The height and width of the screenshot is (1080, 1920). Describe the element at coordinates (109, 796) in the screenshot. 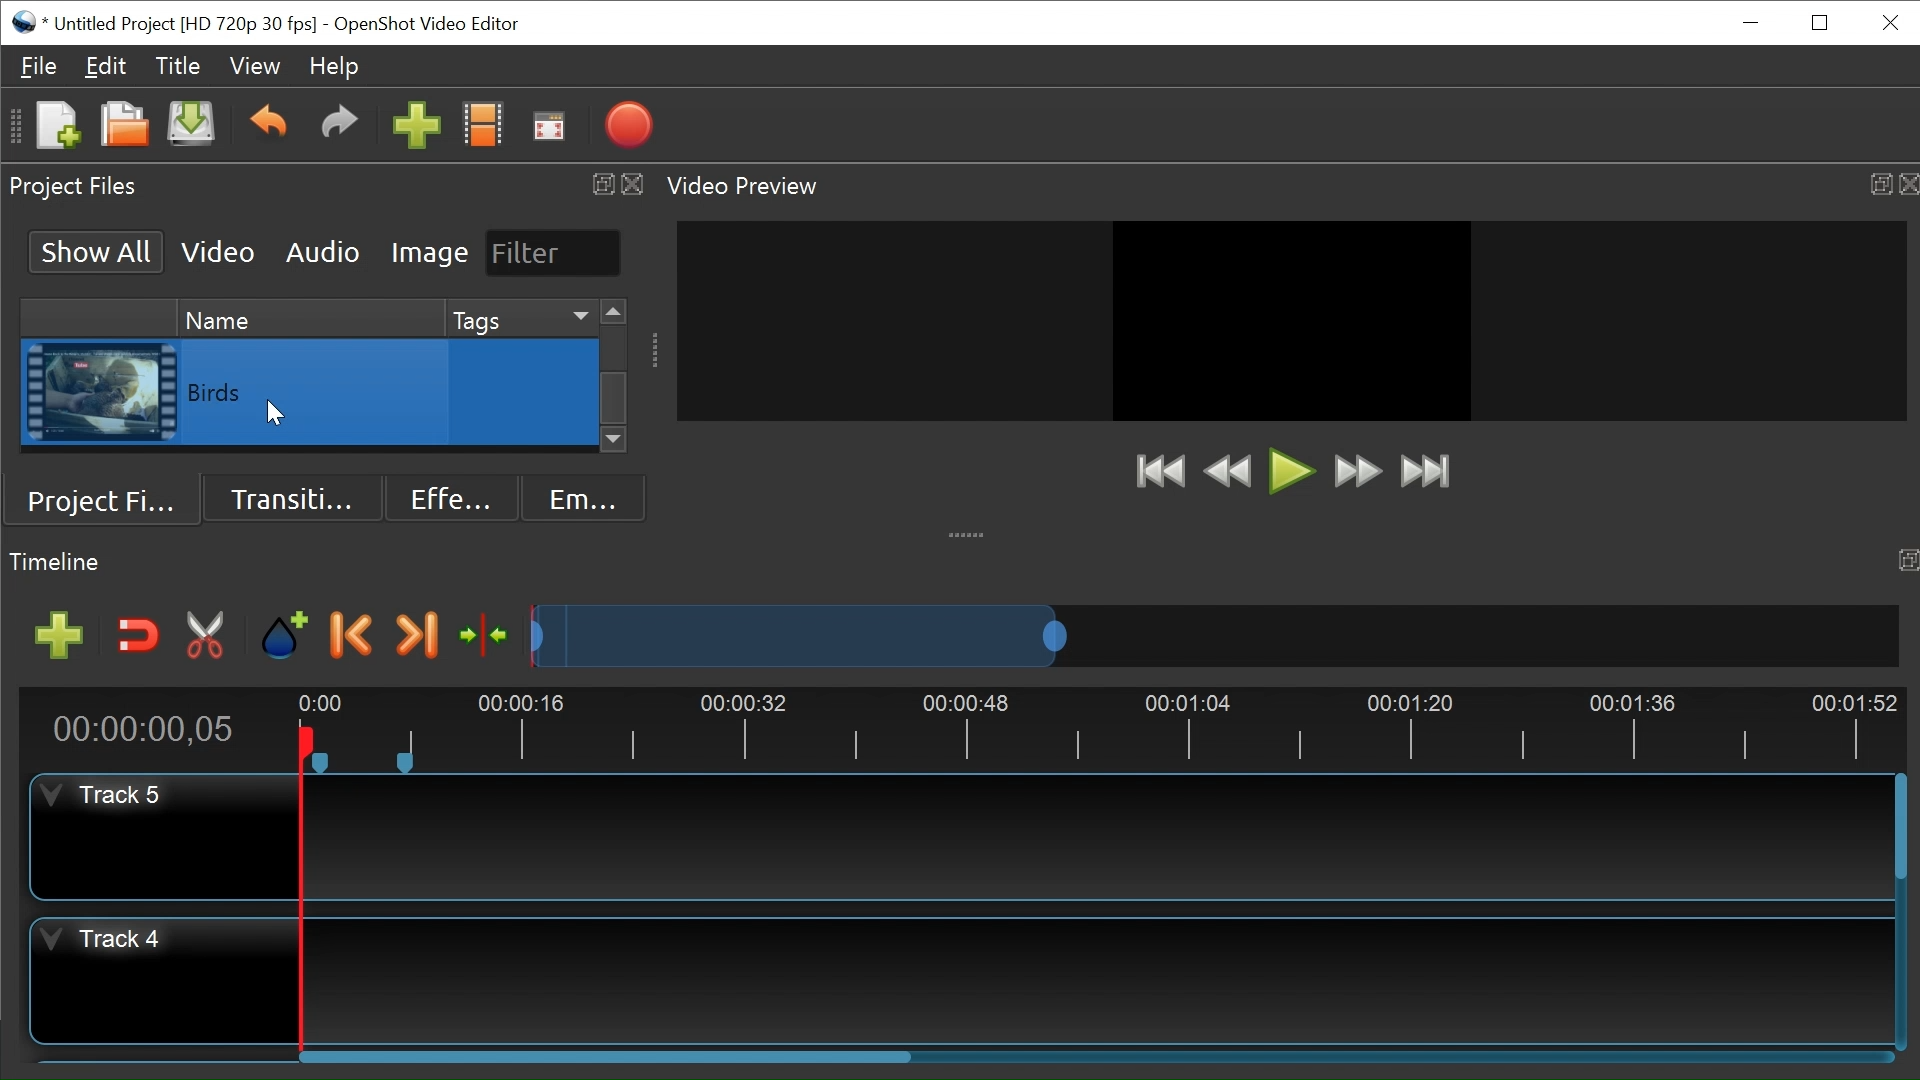

I see `Track Header` at that location.